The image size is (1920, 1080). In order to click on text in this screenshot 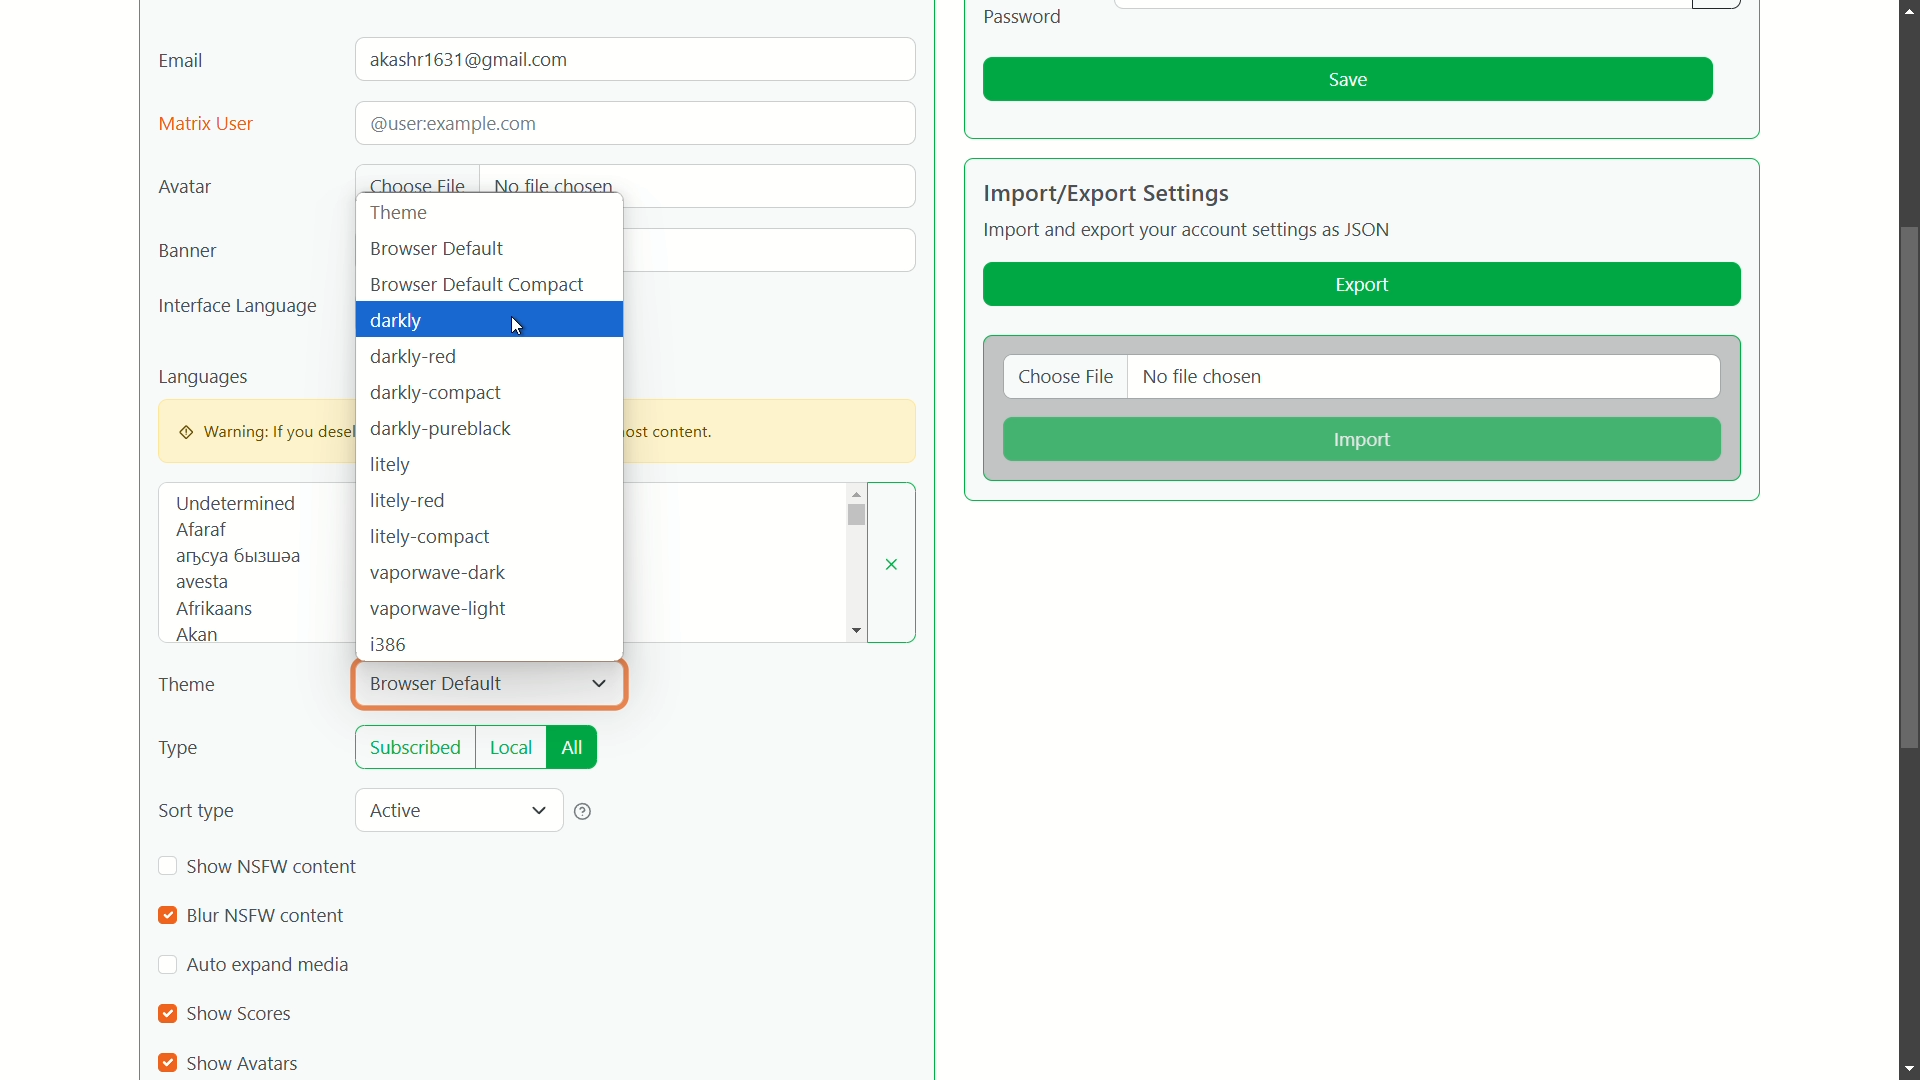, I will do `click(451, 123)`.